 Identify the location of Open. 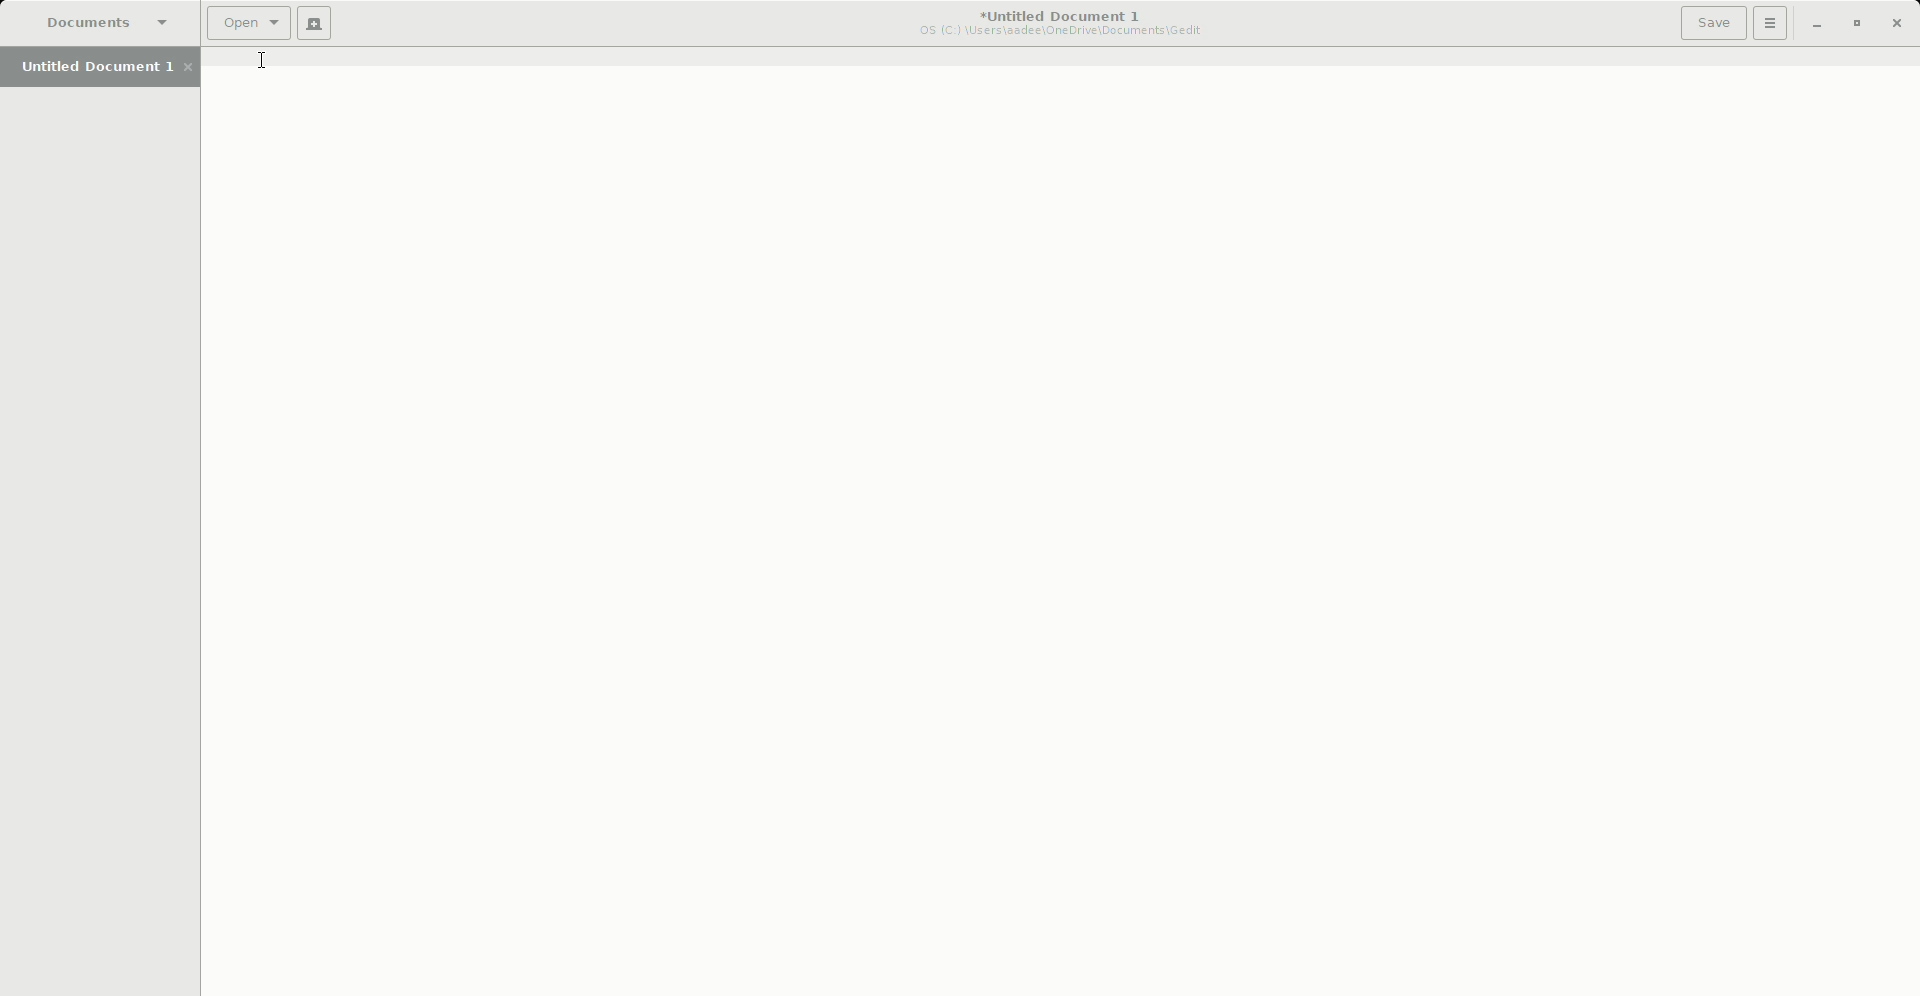
(244, 24).